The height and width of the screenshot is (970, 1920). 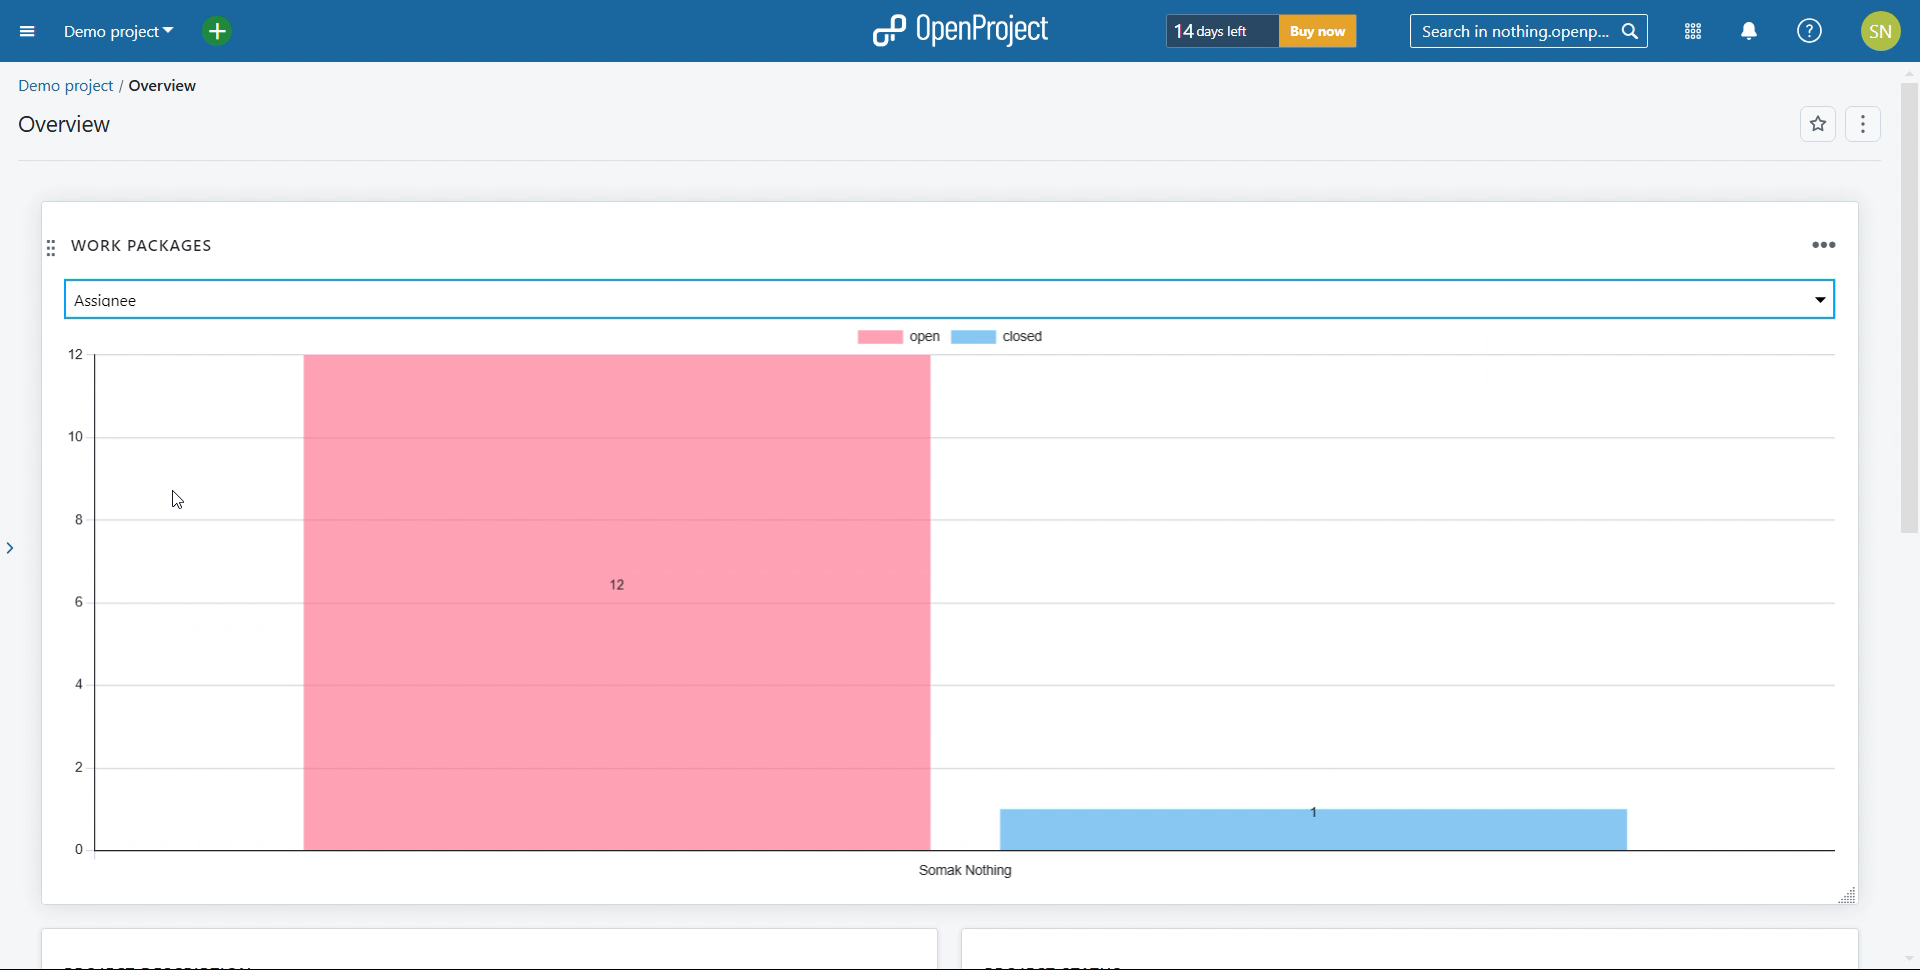 I want to click on open sidebar menu, so click(x=27, y=32).